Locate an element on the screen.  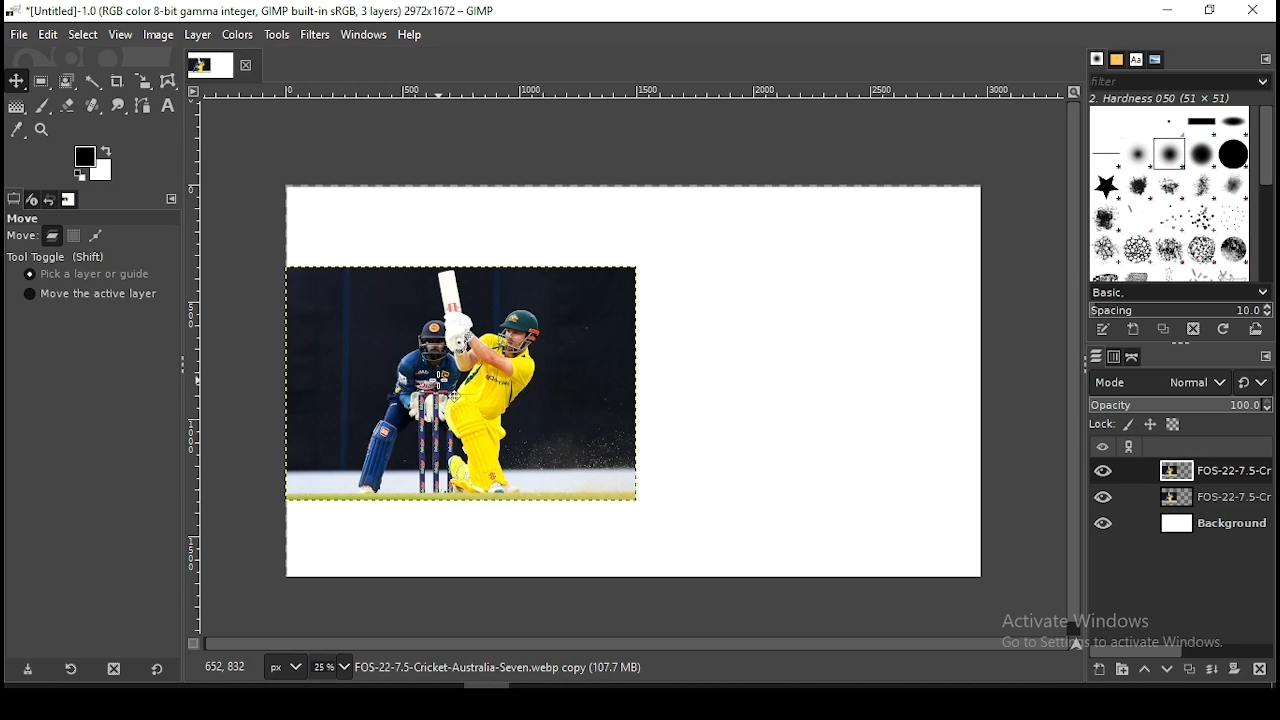
paths tool is located at coordinates (140, 107).